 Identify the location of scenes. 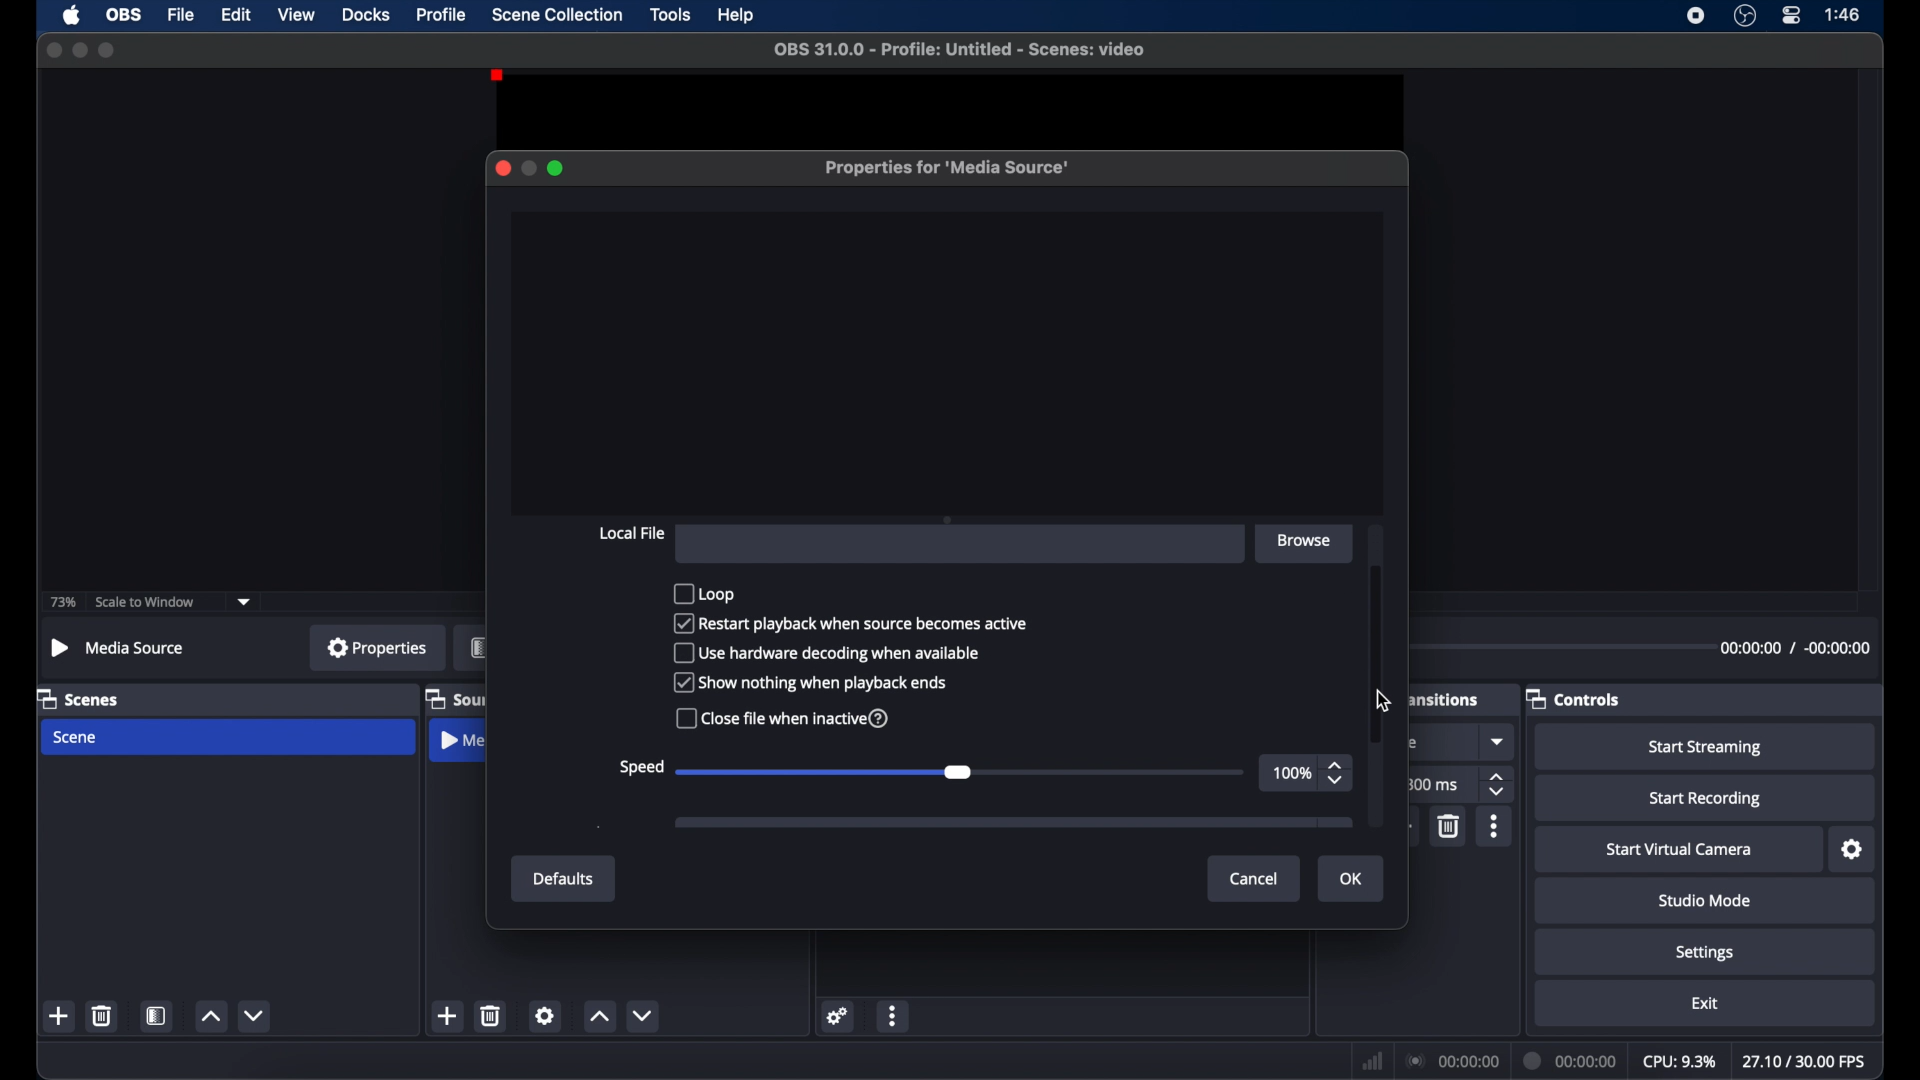
(77, 700).